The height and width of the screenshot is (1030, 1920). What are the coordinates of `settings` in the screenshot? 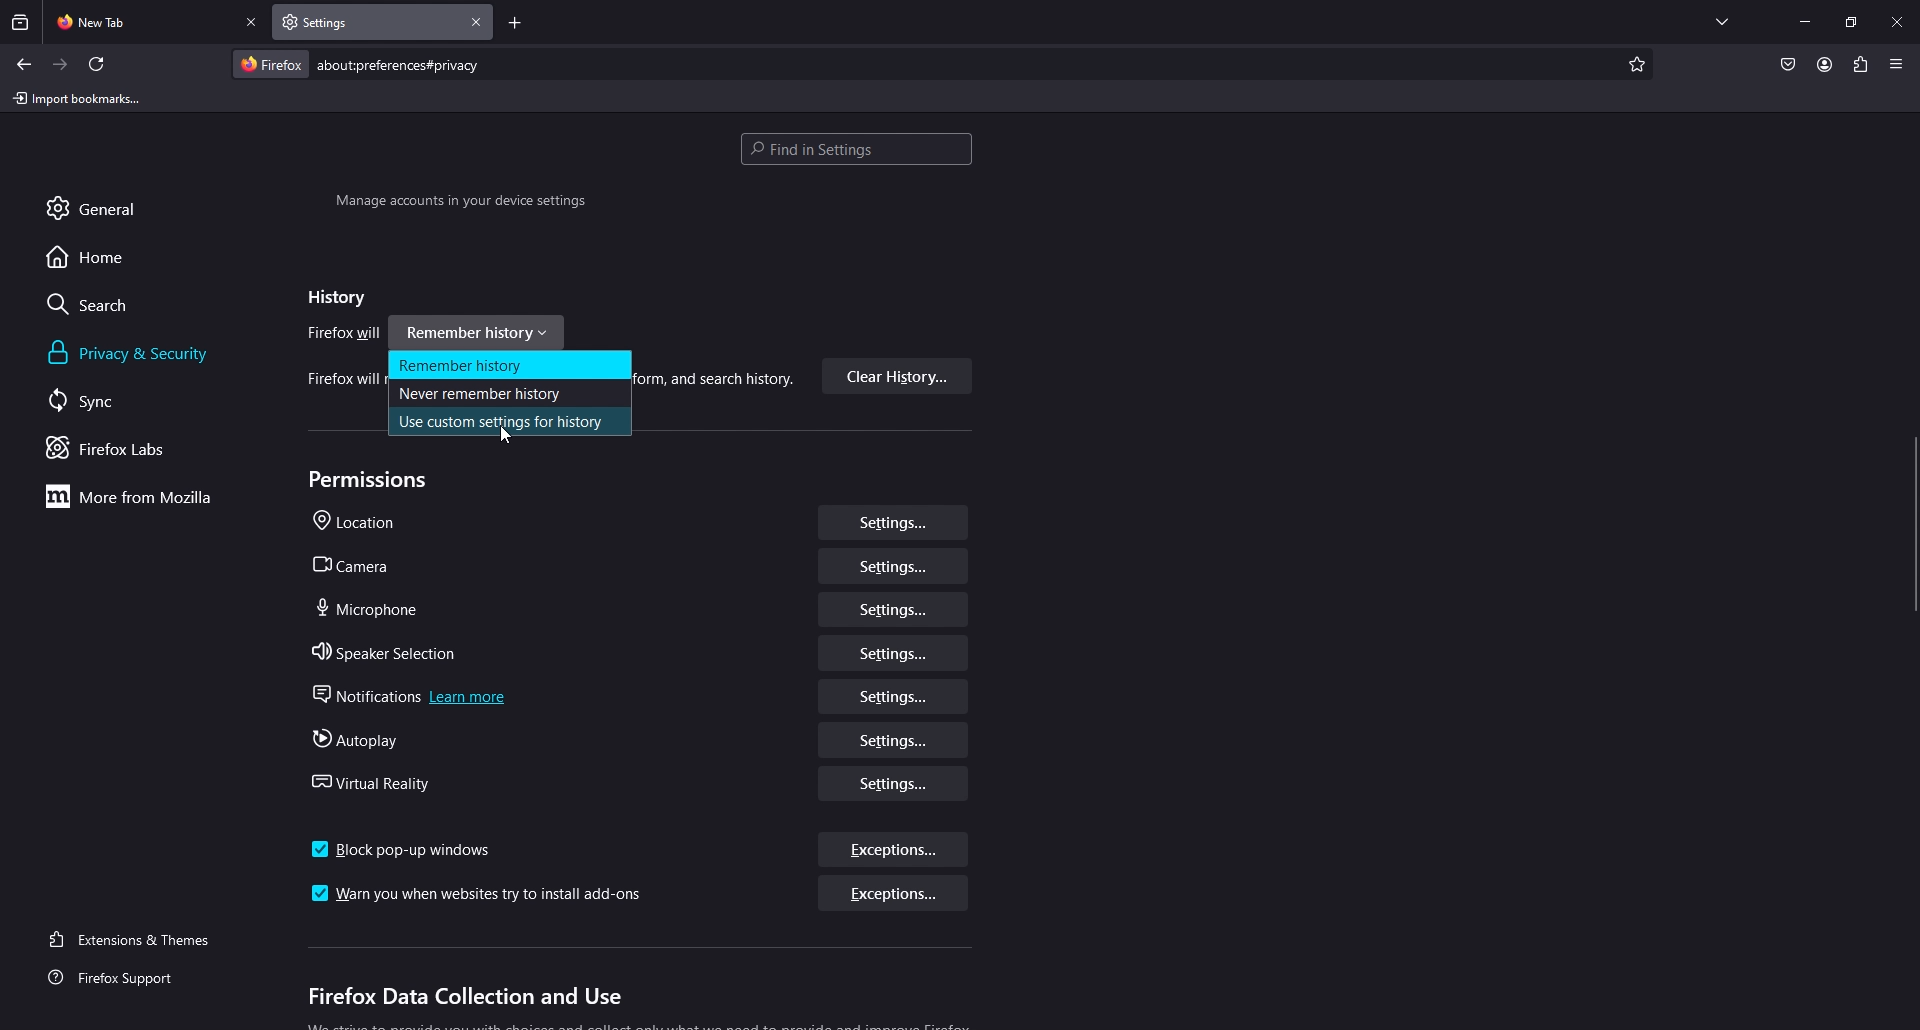 It's located at (893, 522).